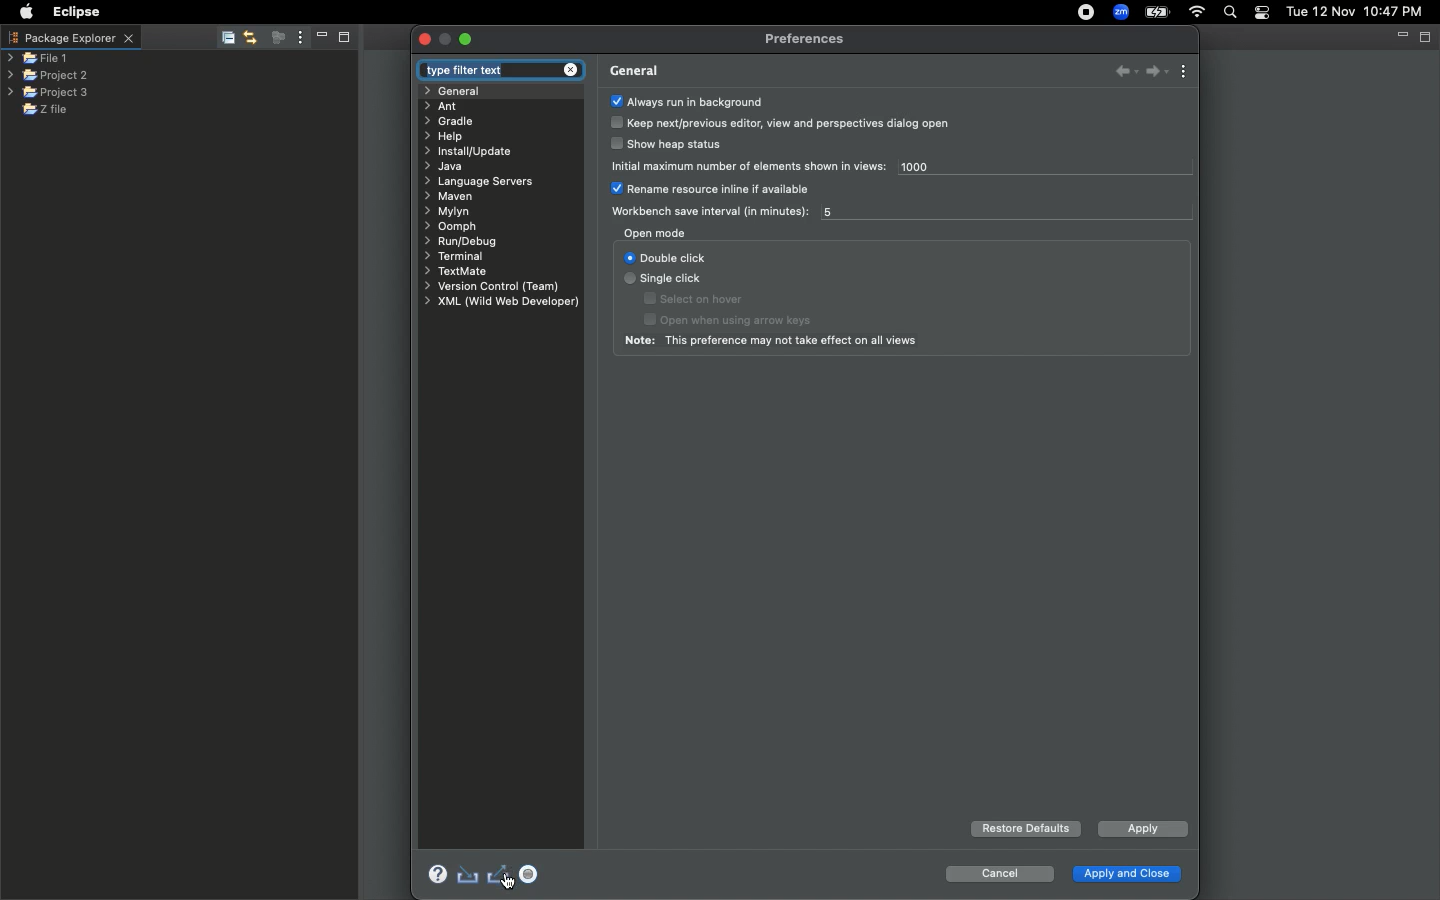 This screenshot has height=900, width=1440. Describe the element at coordinates (447, 212) in the screenshot. I see `Mylyn` at that location.